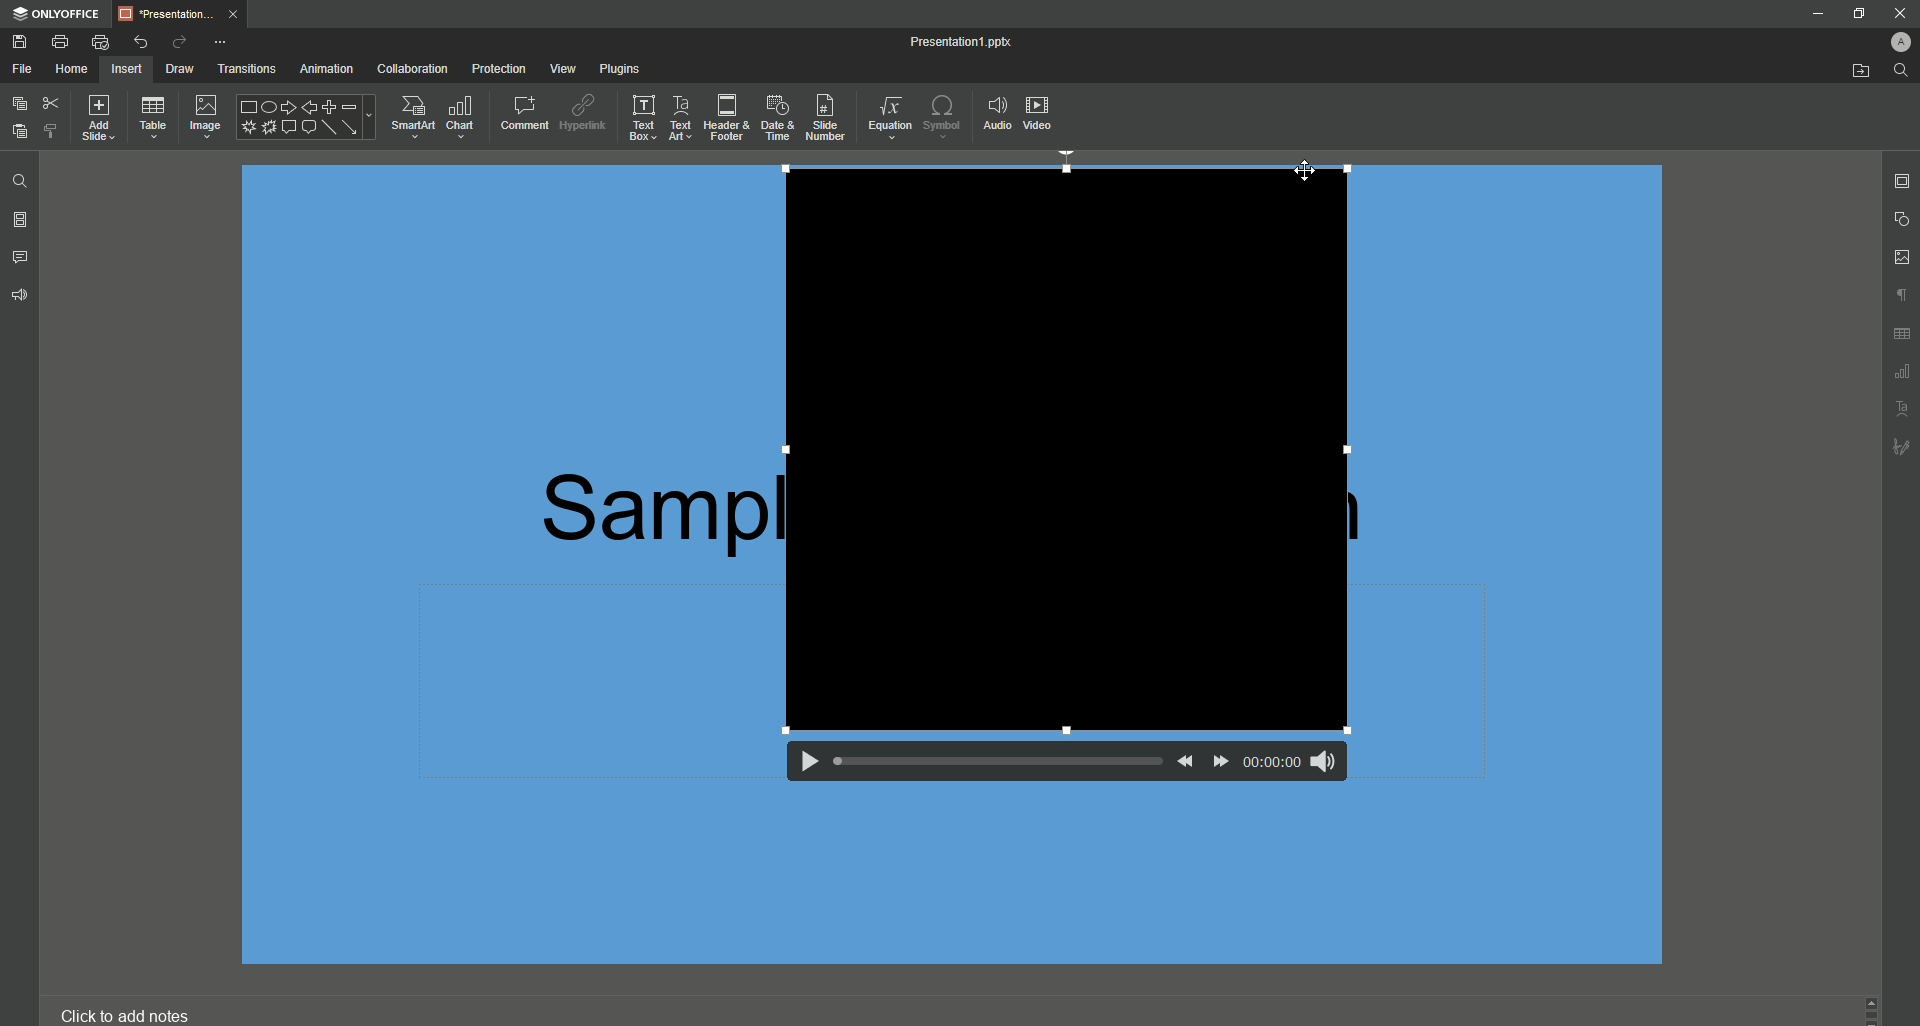 Image resolution: width=1920 pixels, height=1026 pixels. I want to click on Feedback, so click(21, 299).